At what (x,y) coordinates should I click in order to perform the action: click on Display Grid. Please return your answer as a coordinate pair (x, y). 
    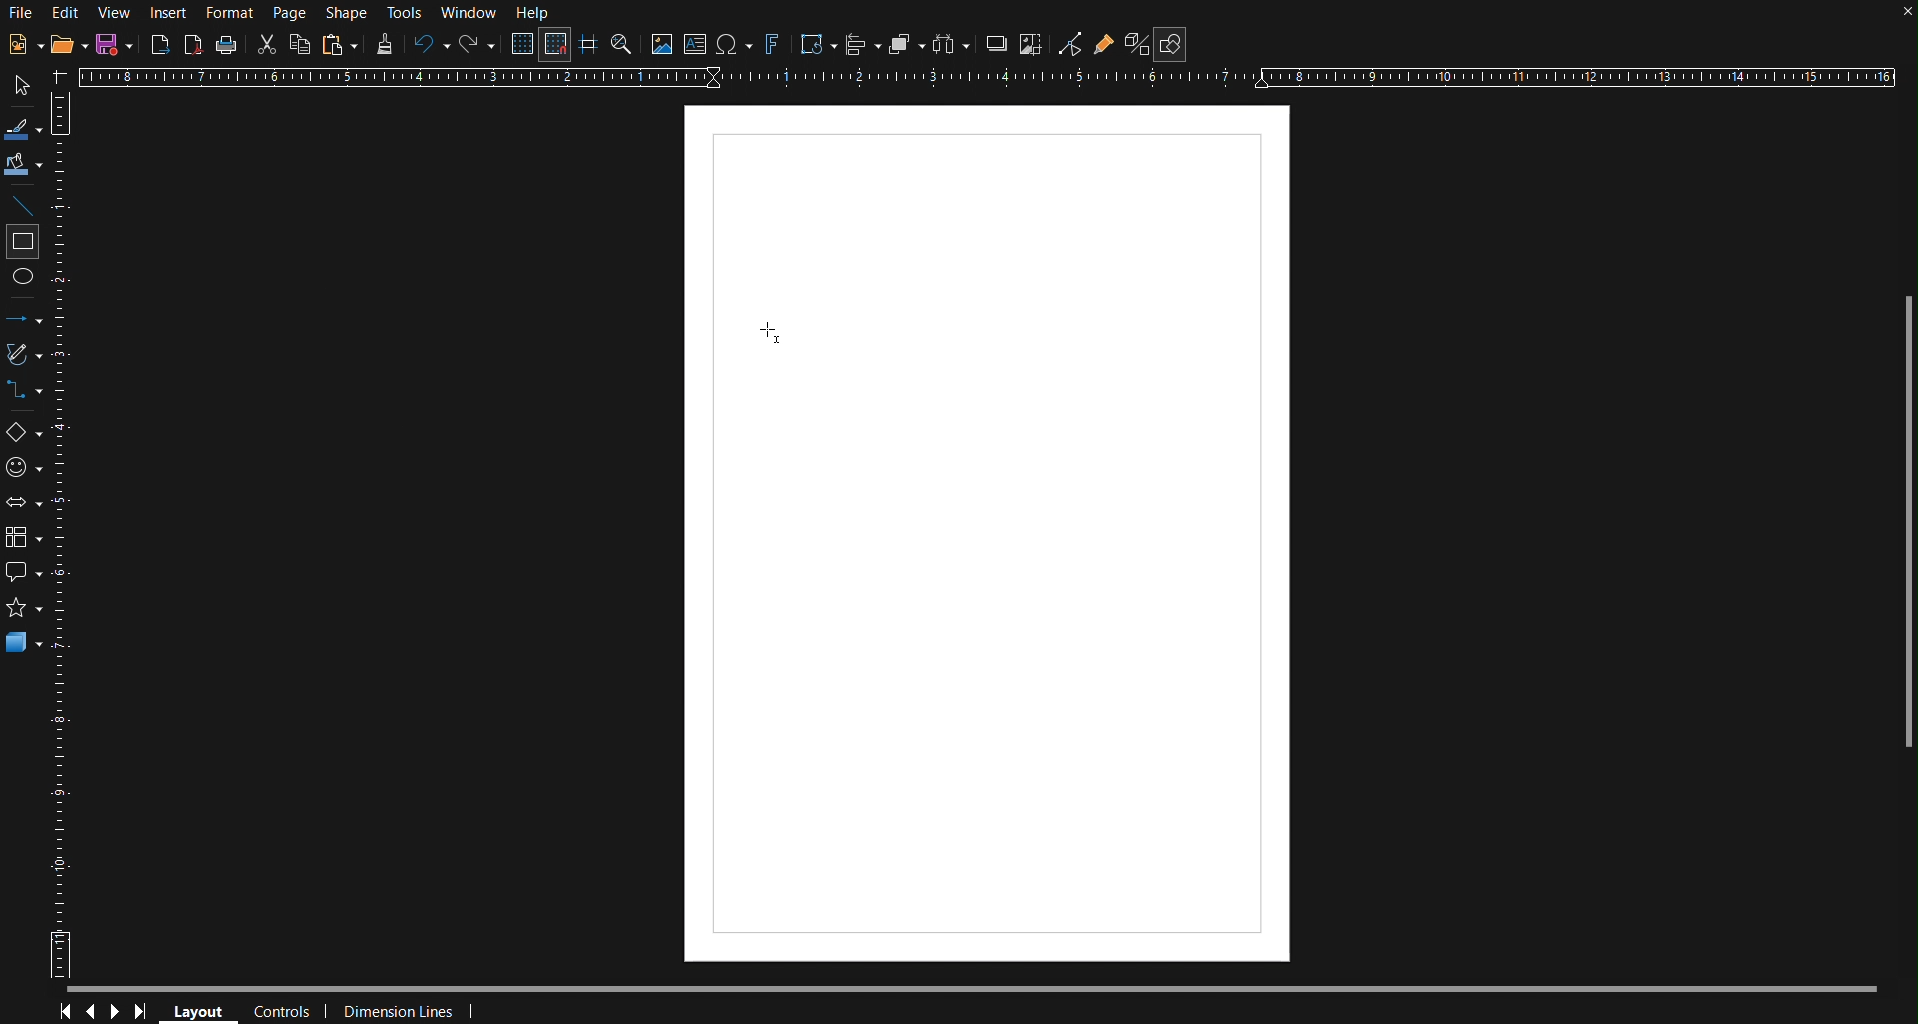
    Looking at the image, I should click on (524, 43).